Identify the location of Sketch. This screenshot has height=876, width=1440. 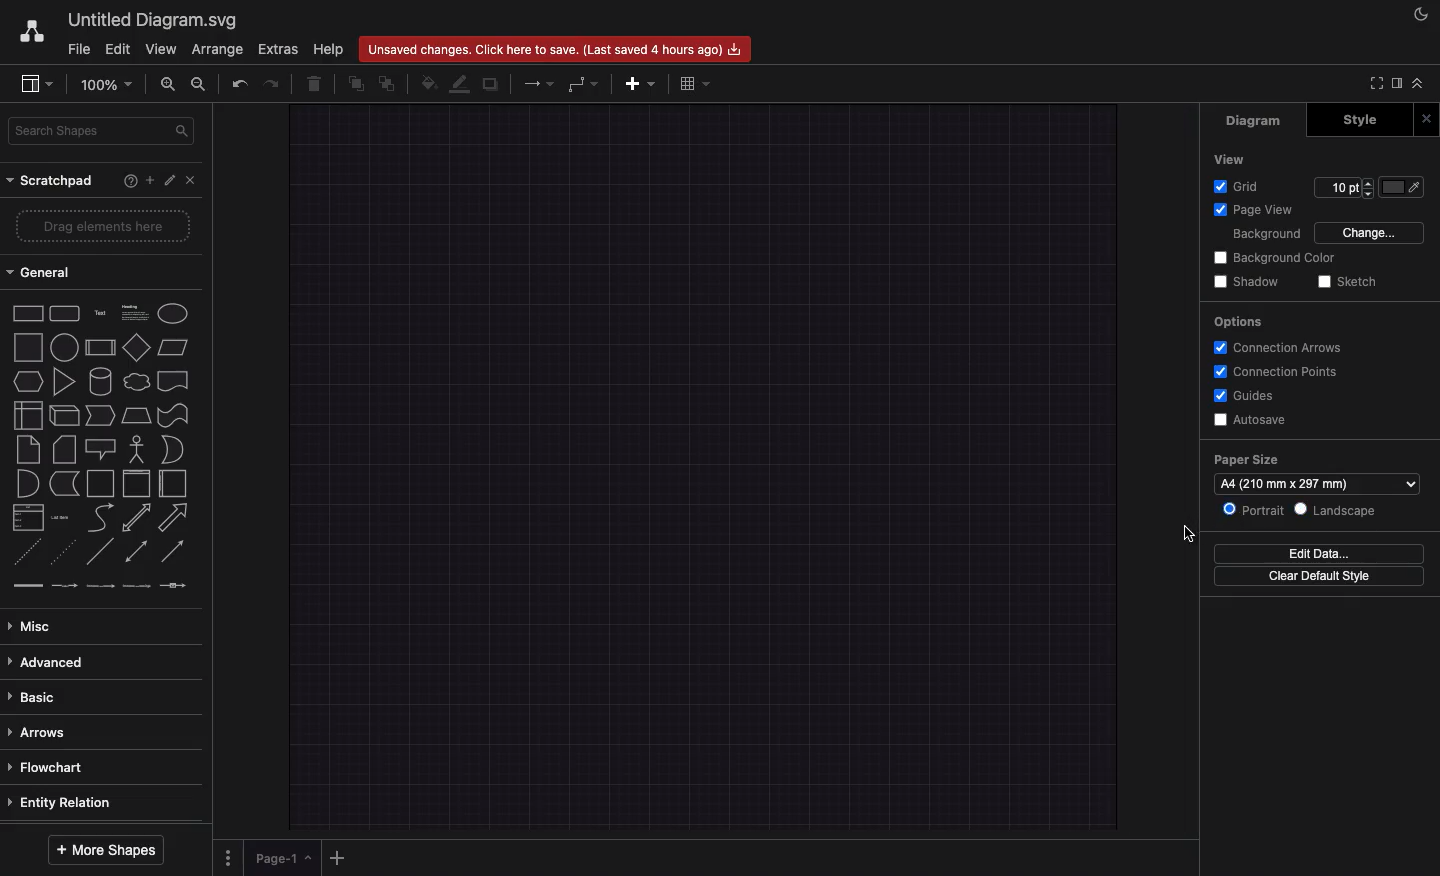
(1354, 285).